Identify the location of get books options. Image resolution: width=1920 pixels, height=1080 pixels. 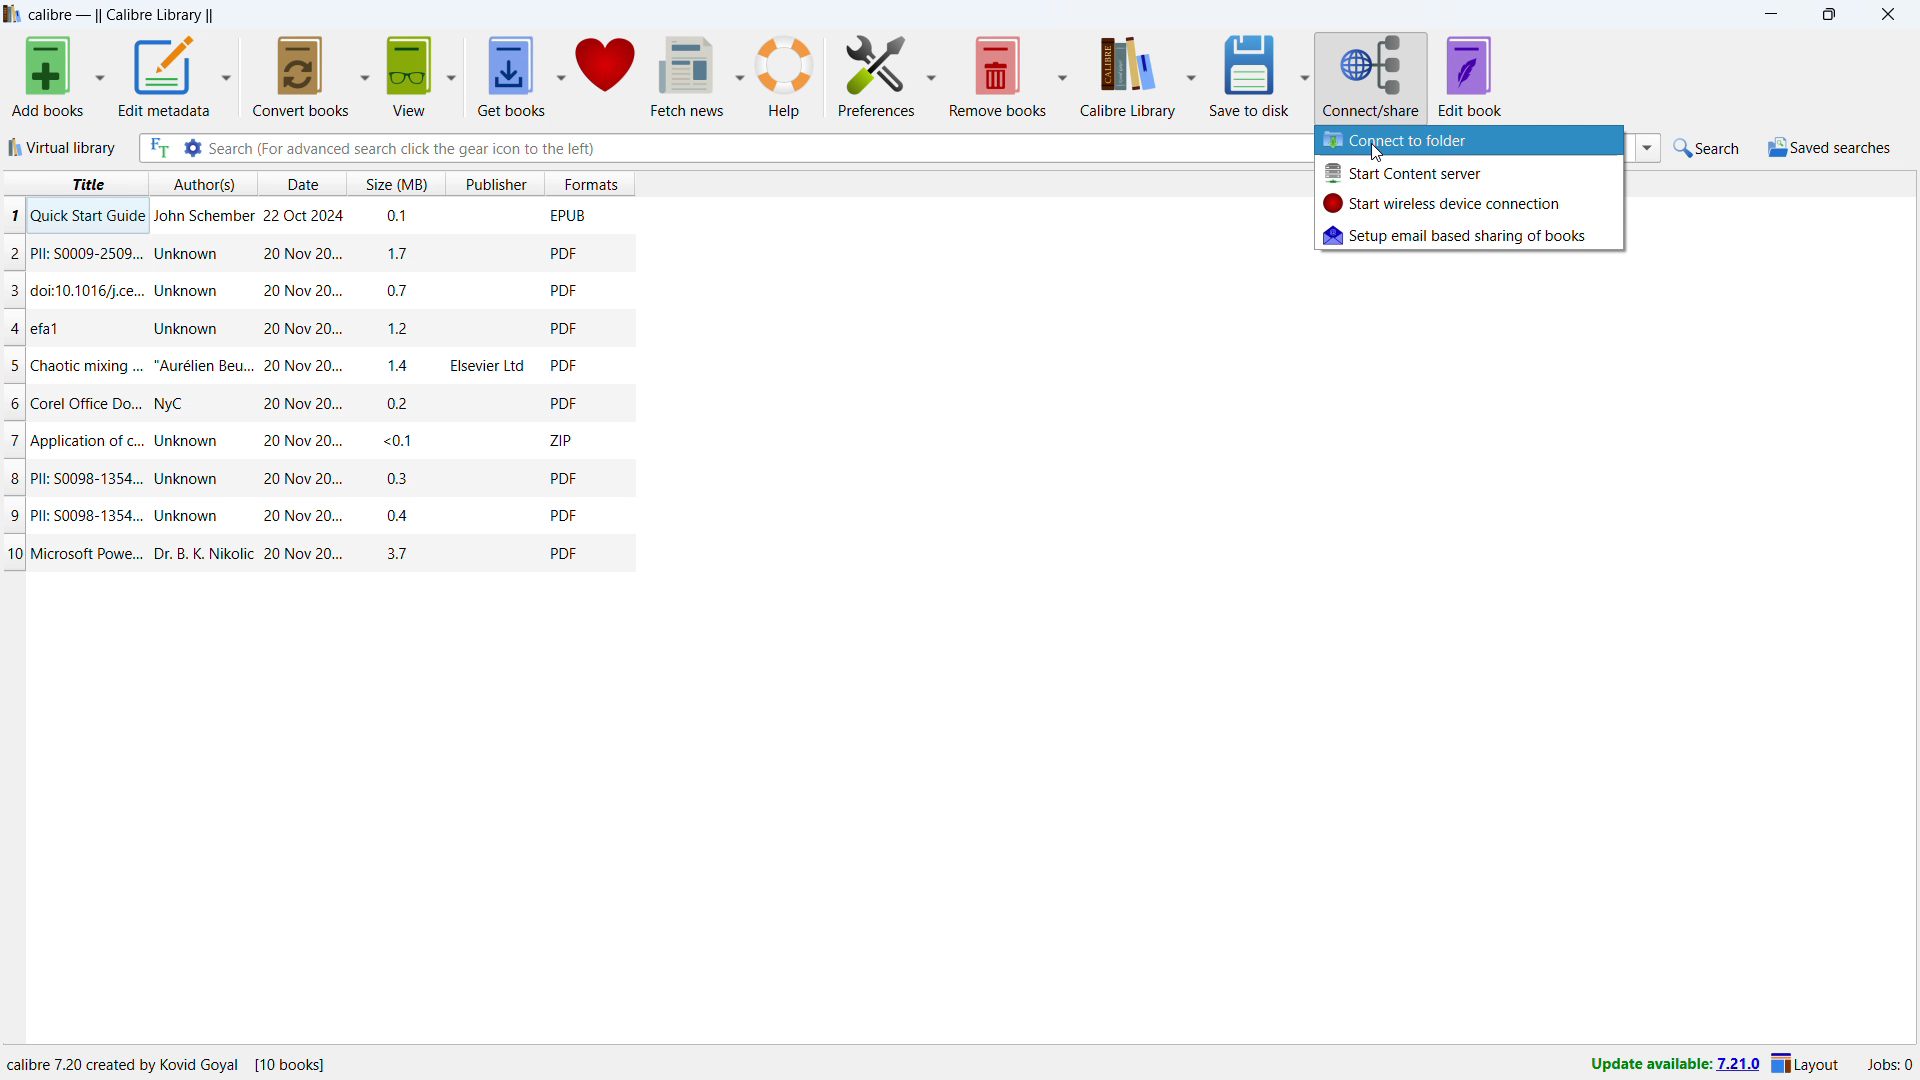
(562, 76).